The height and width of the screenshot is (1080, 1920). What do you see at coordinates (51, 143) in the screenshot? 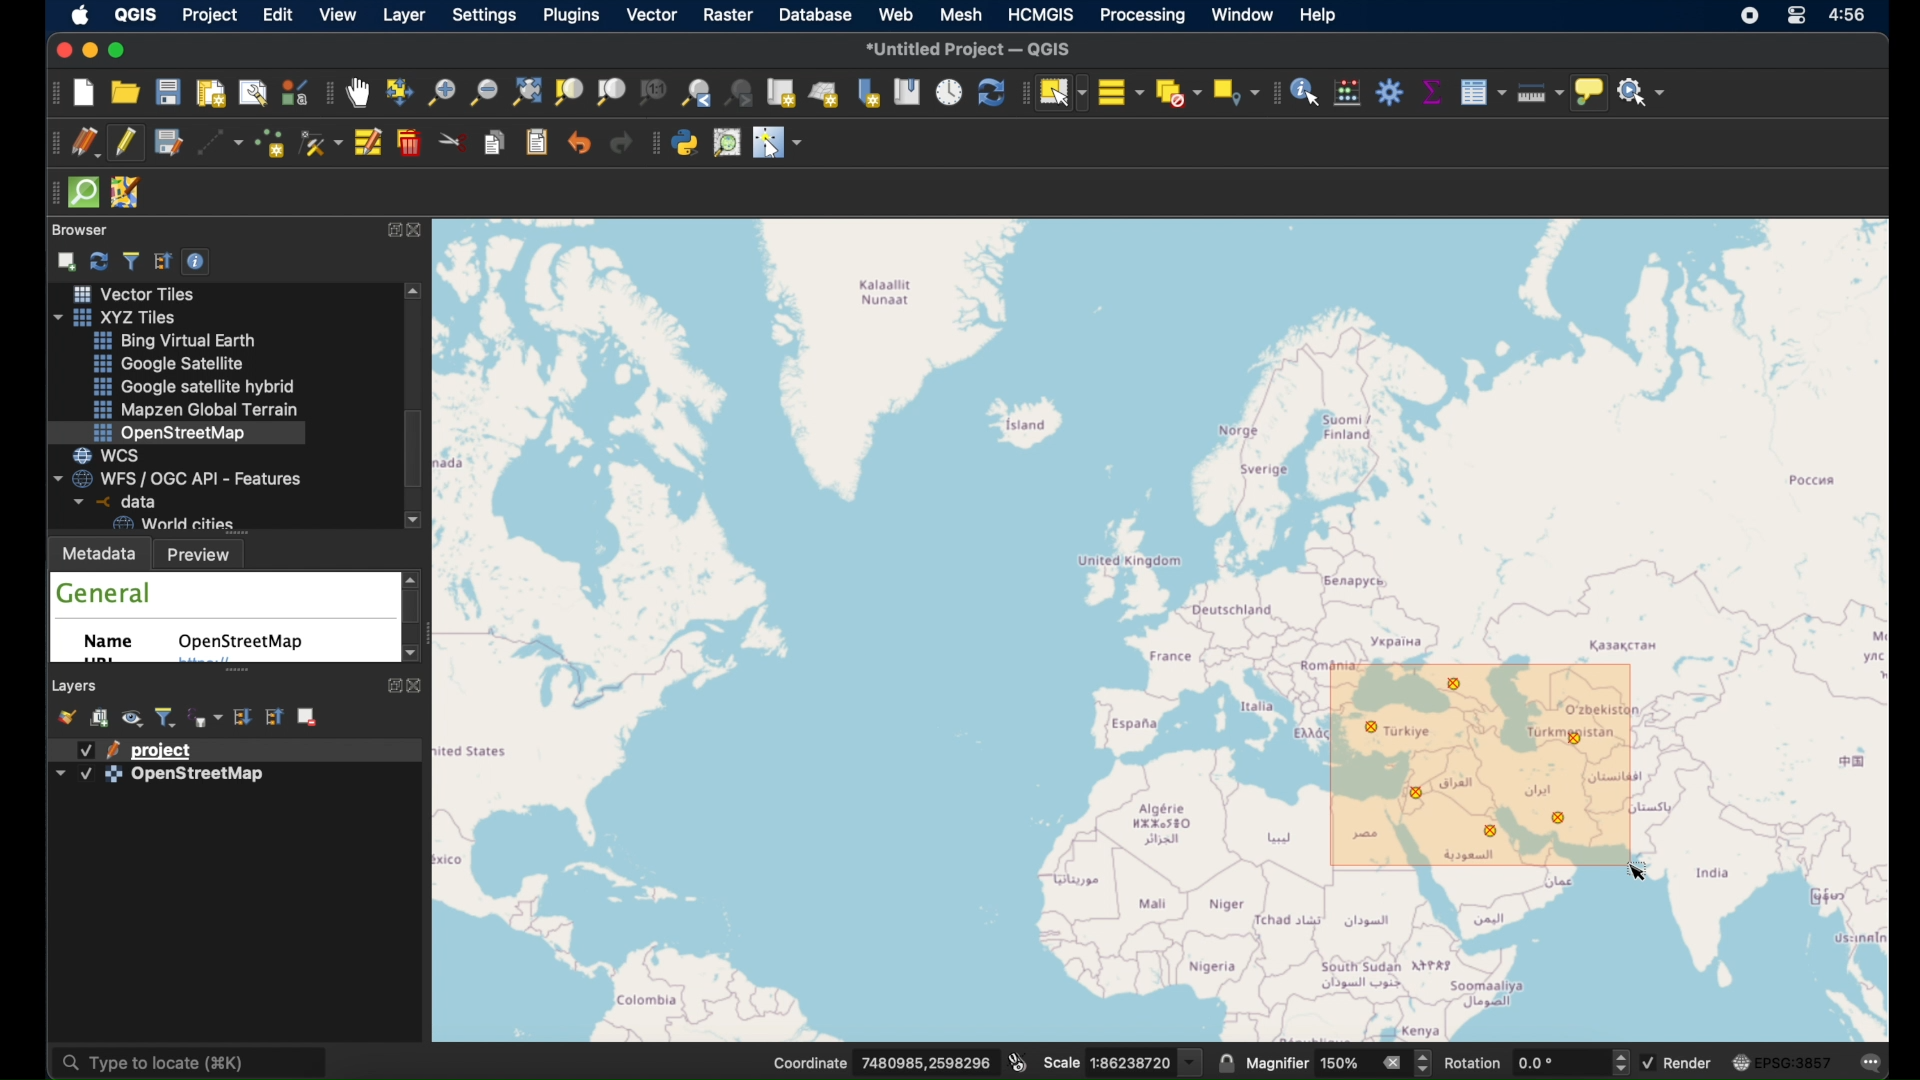
I see `digitizing toolbar` at bounding box center [51, 143].